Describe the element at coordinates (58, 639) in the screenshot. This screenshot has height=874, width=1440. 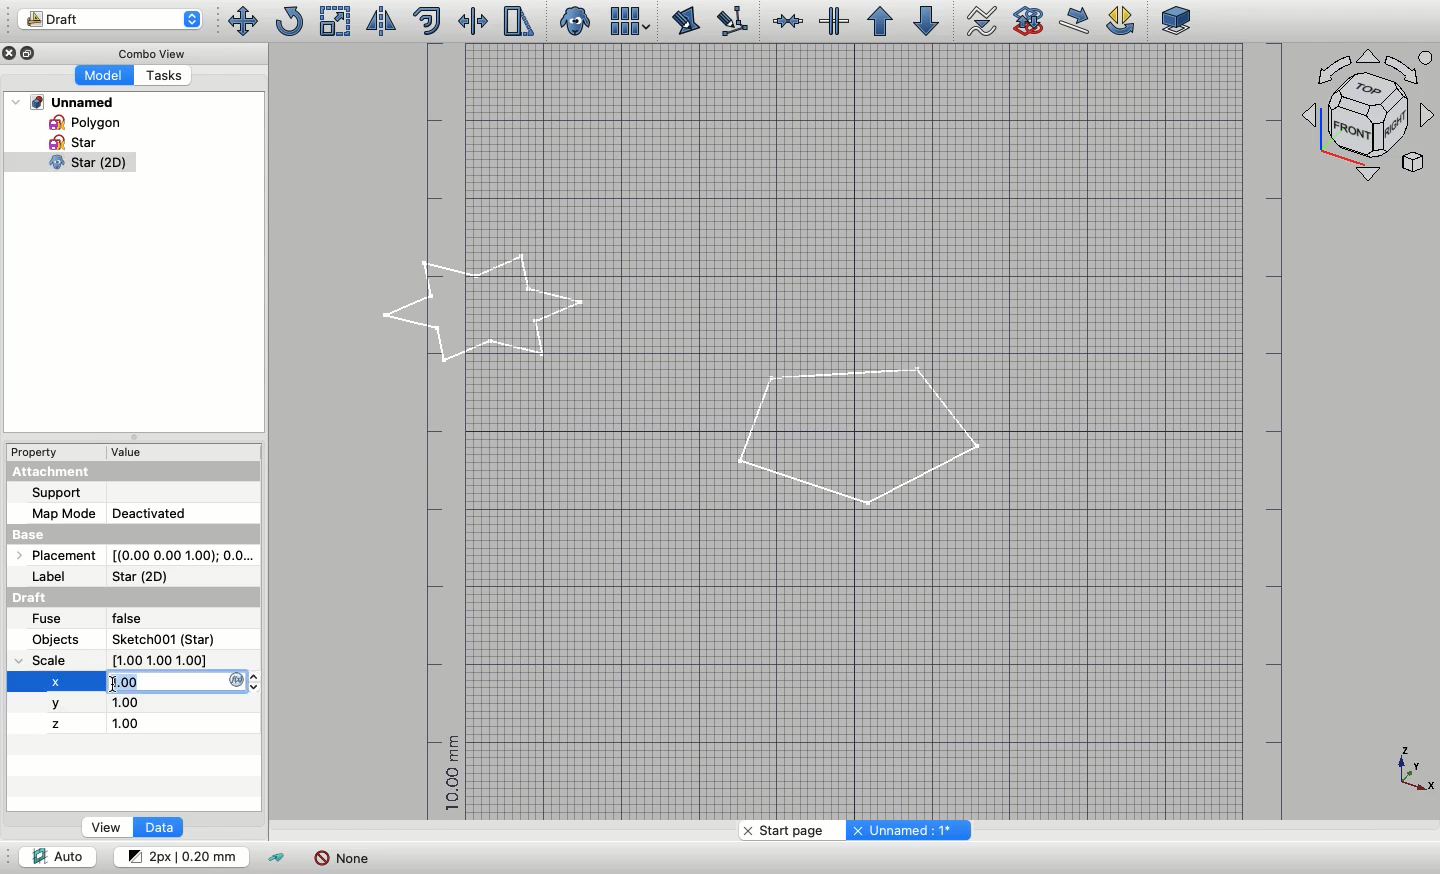
I see `Objects` at that location.